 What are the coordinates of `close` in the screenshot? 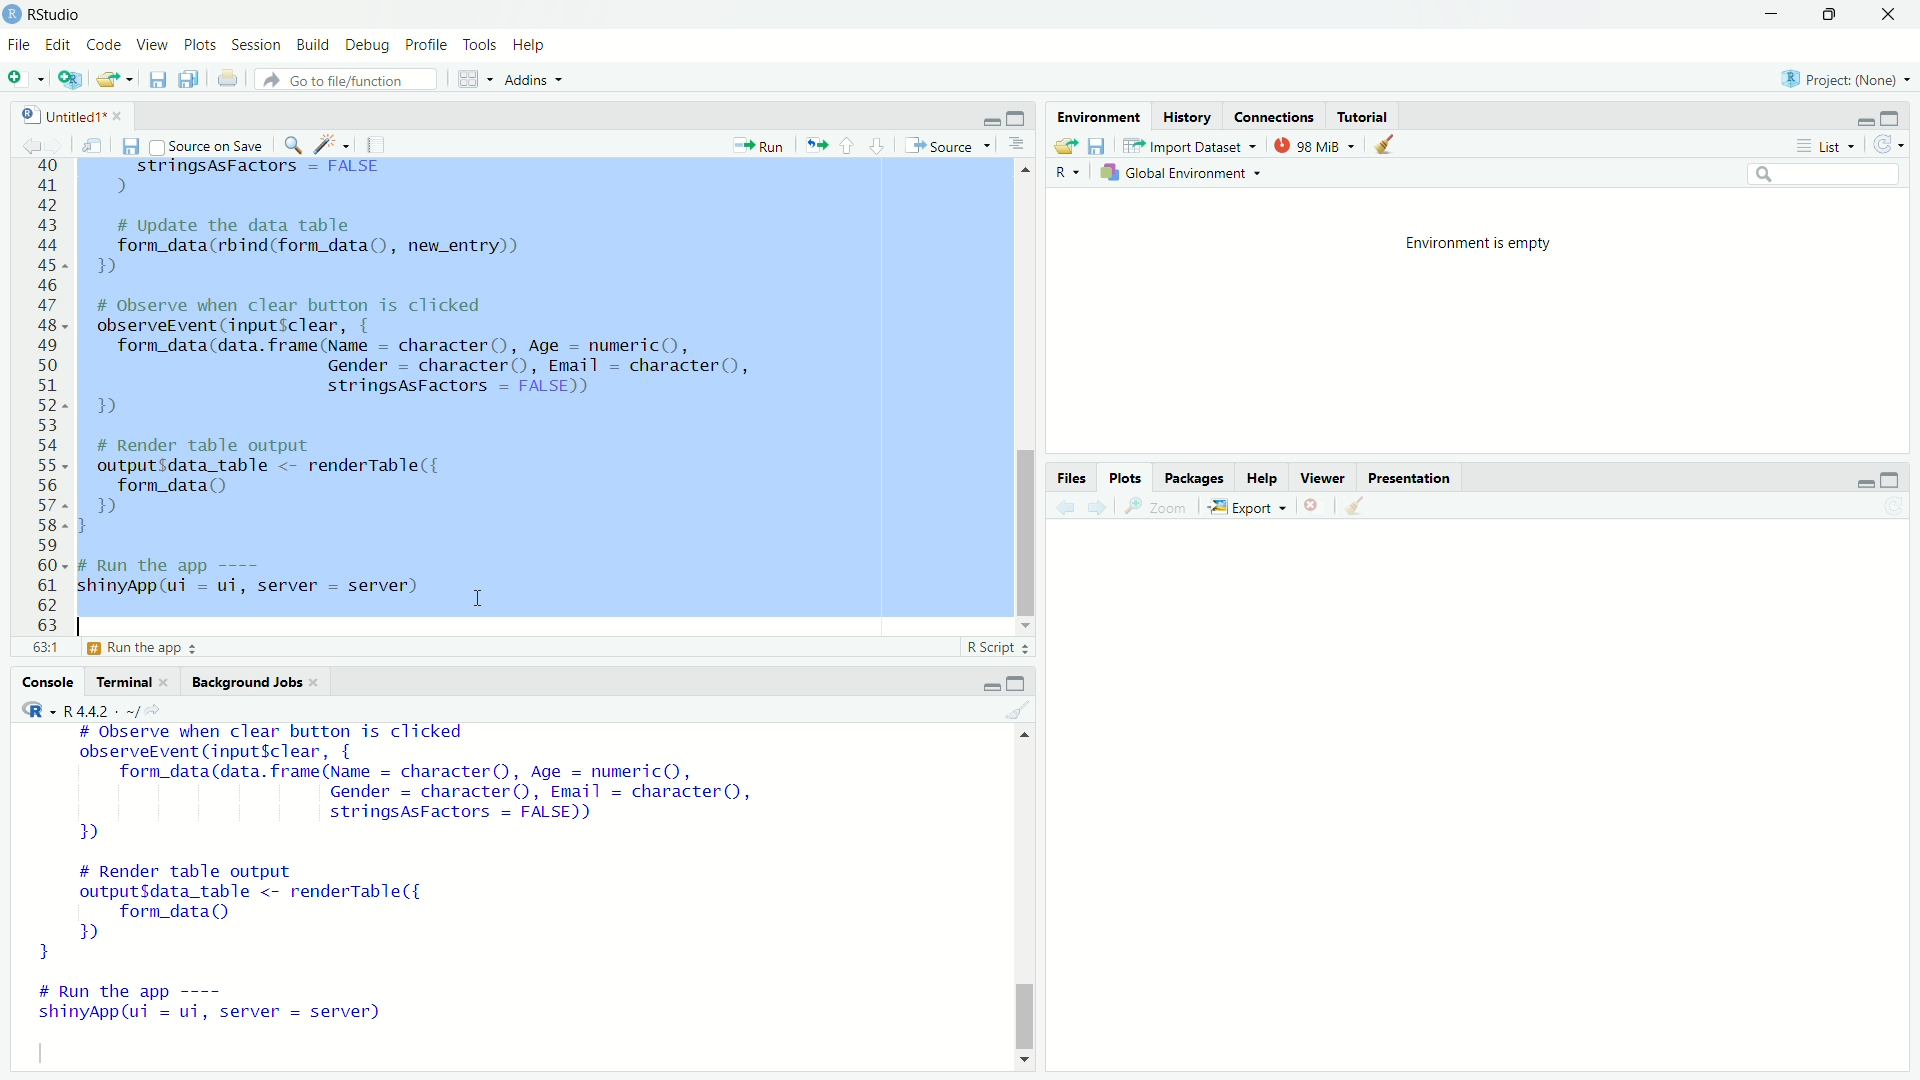 It's located at (1894, 14).